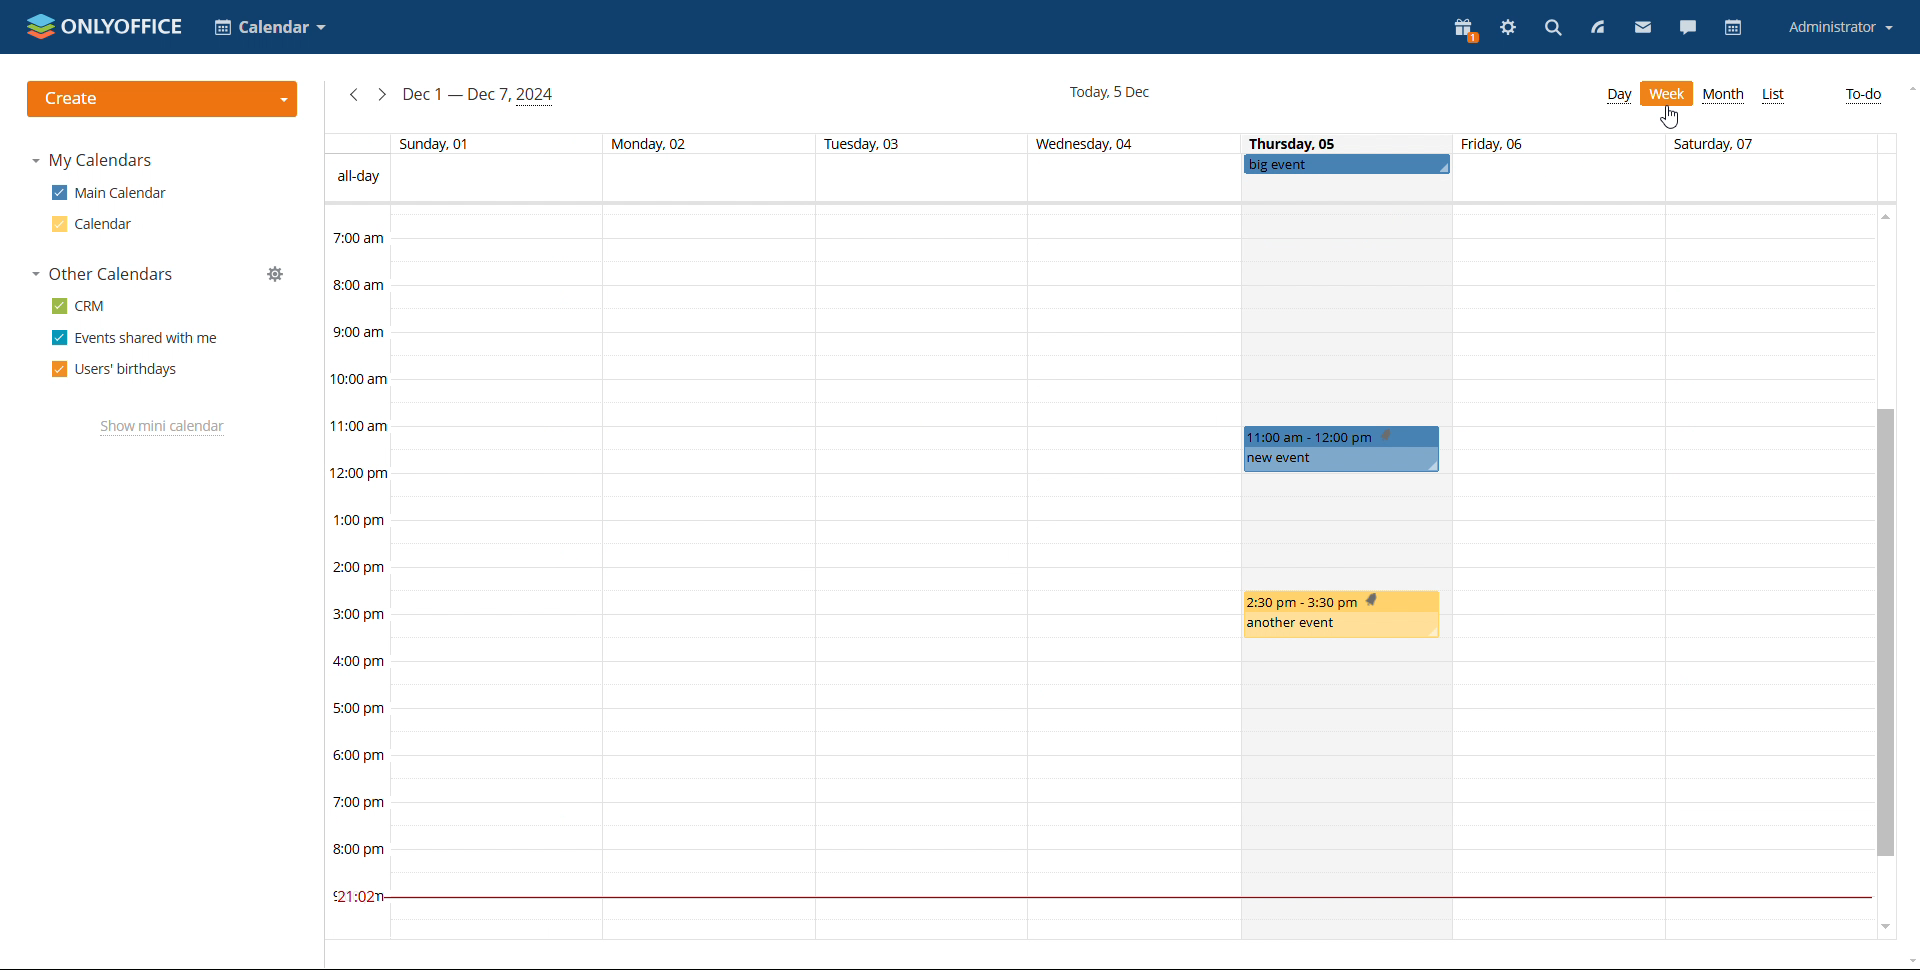 Image resolution: width=1920 pixels, height=970 pixels. Describe the element at coordinates (1341, 617) in the screenshot. I see `2:30pm-3:30pm another event` at that location.